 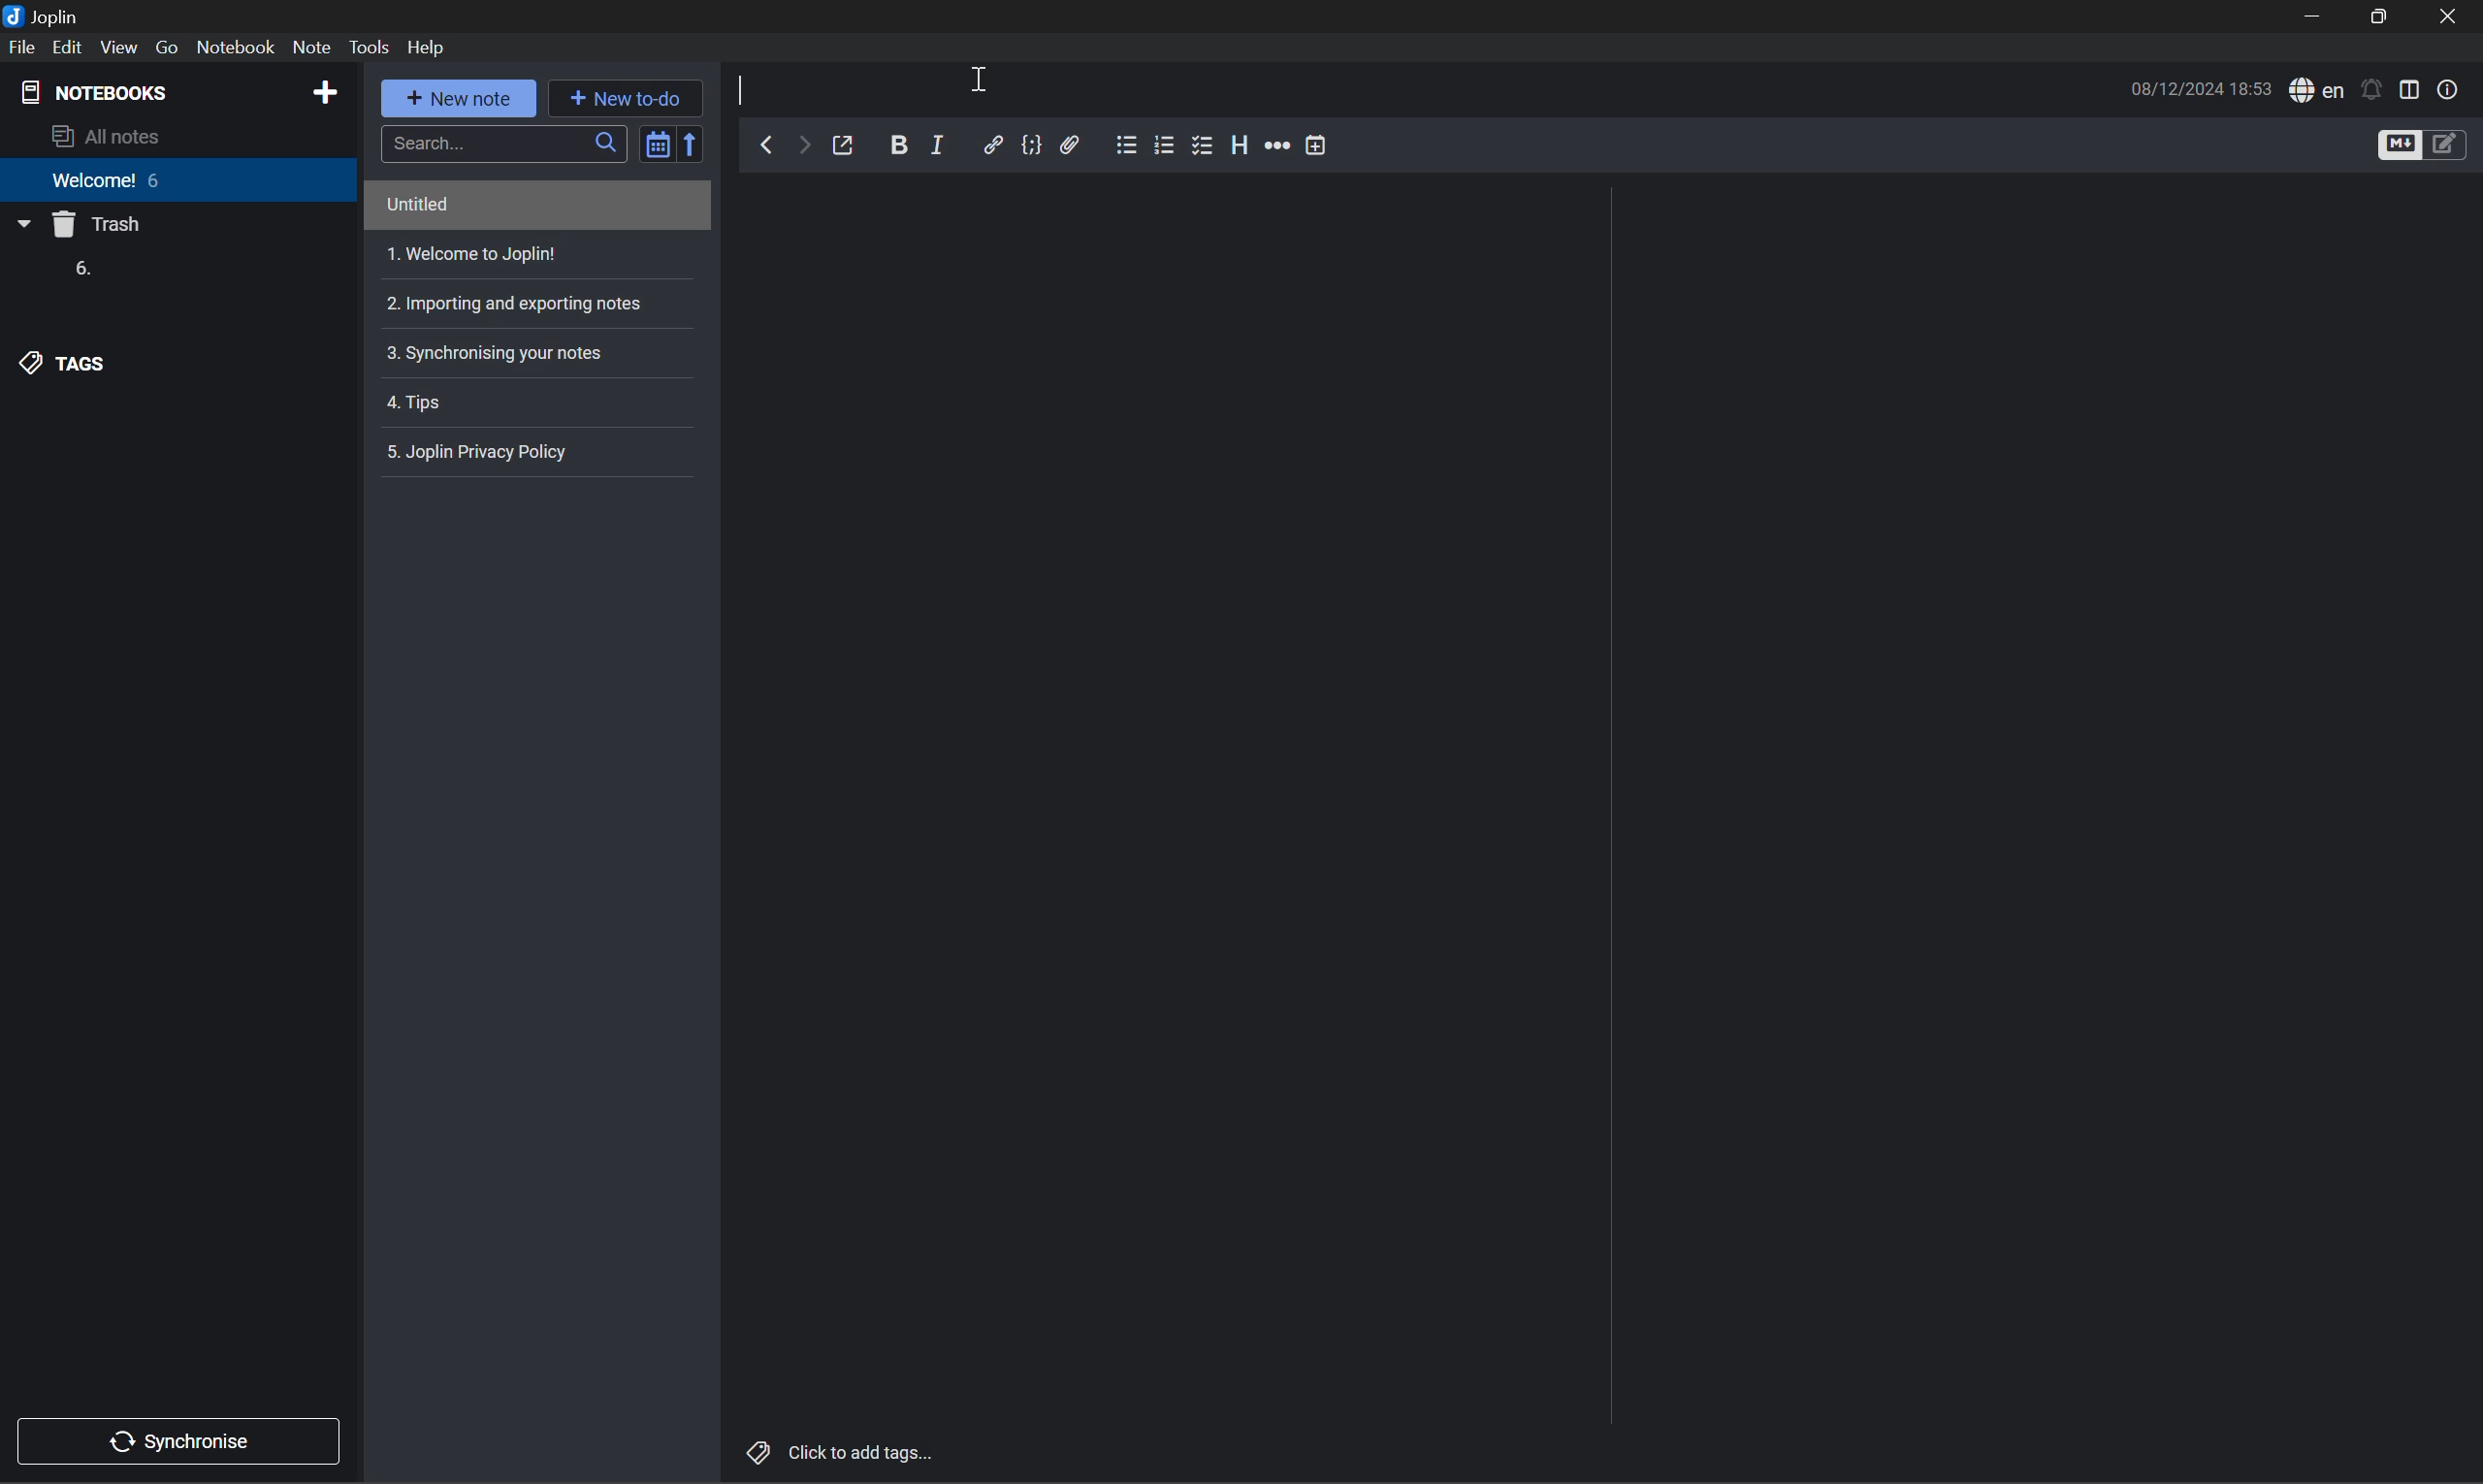 What do you see at coordinates (413, 202) in the screenshot?
I see `Untitled` at bounding box center [413, 202].